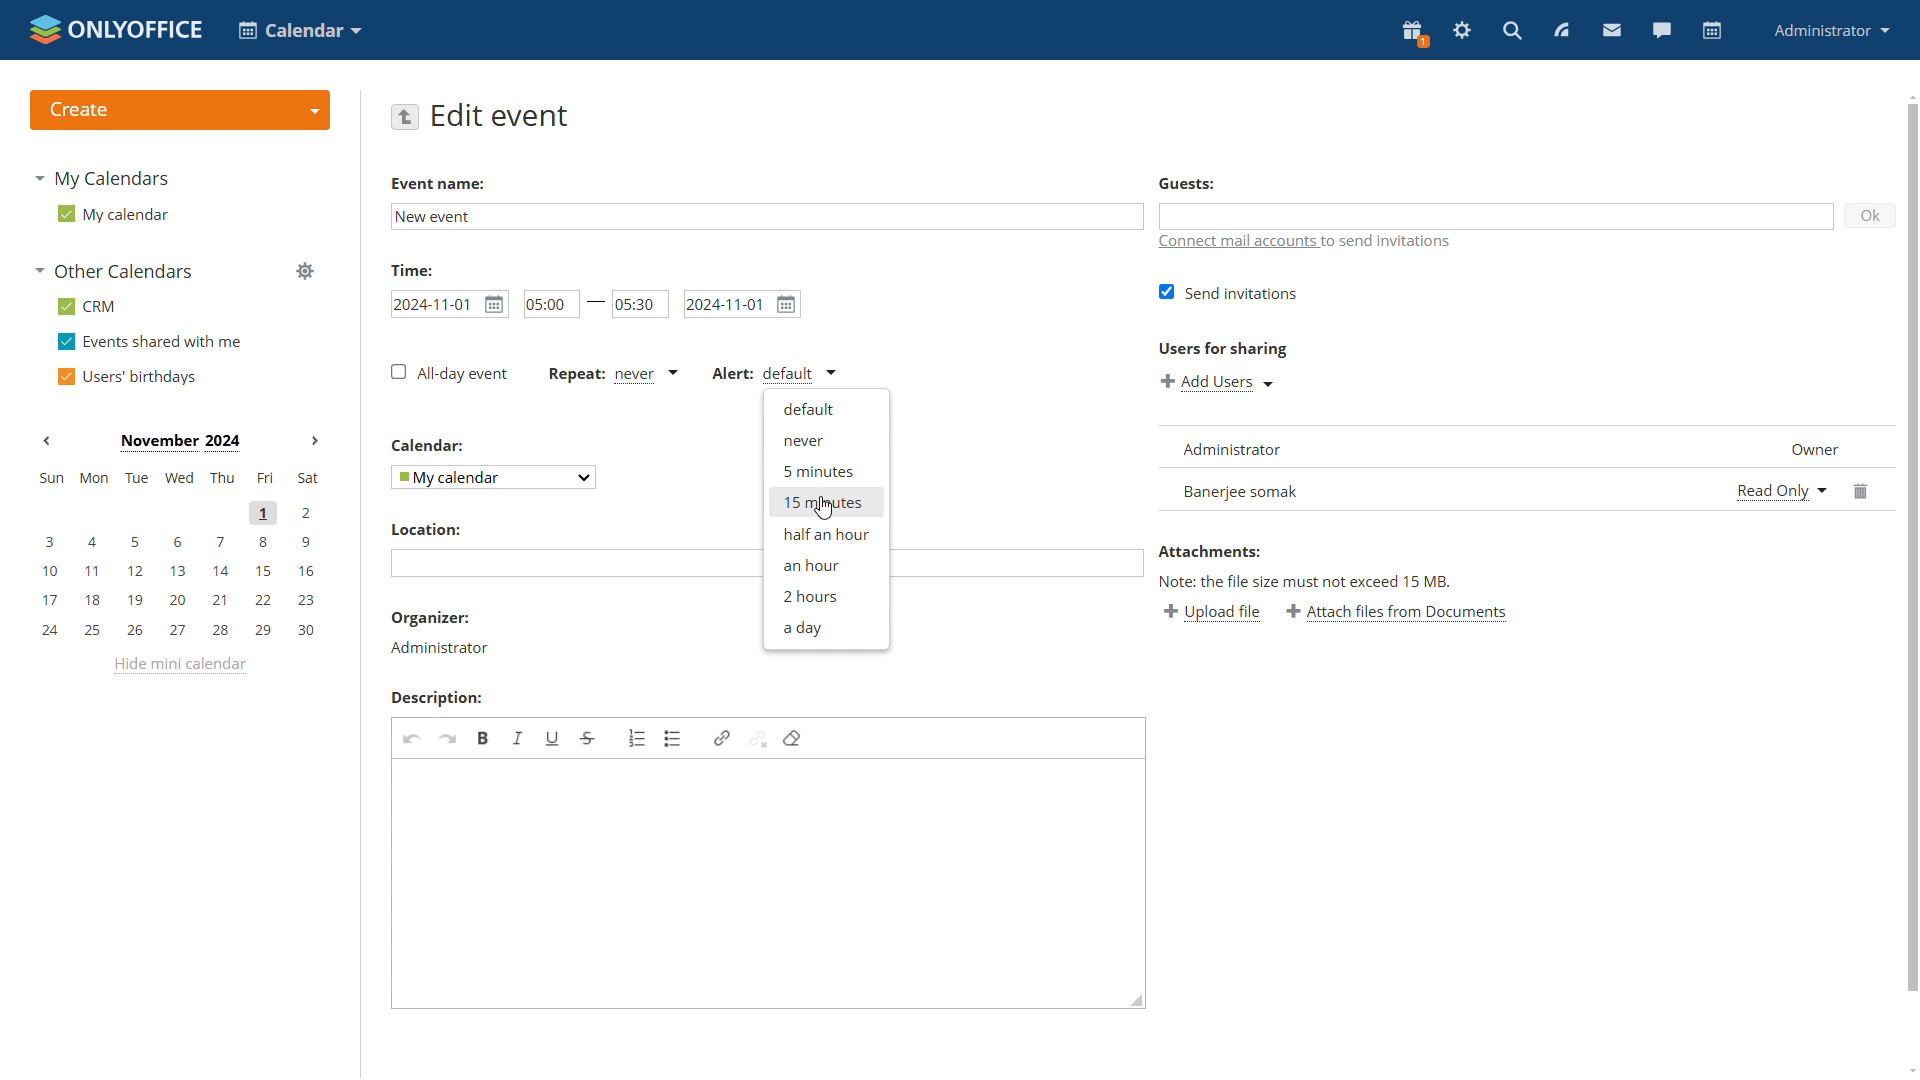  What do you see at coordinates (314, 441) in the screenshot?
I see `Next month` at bounding box center [314, 441].